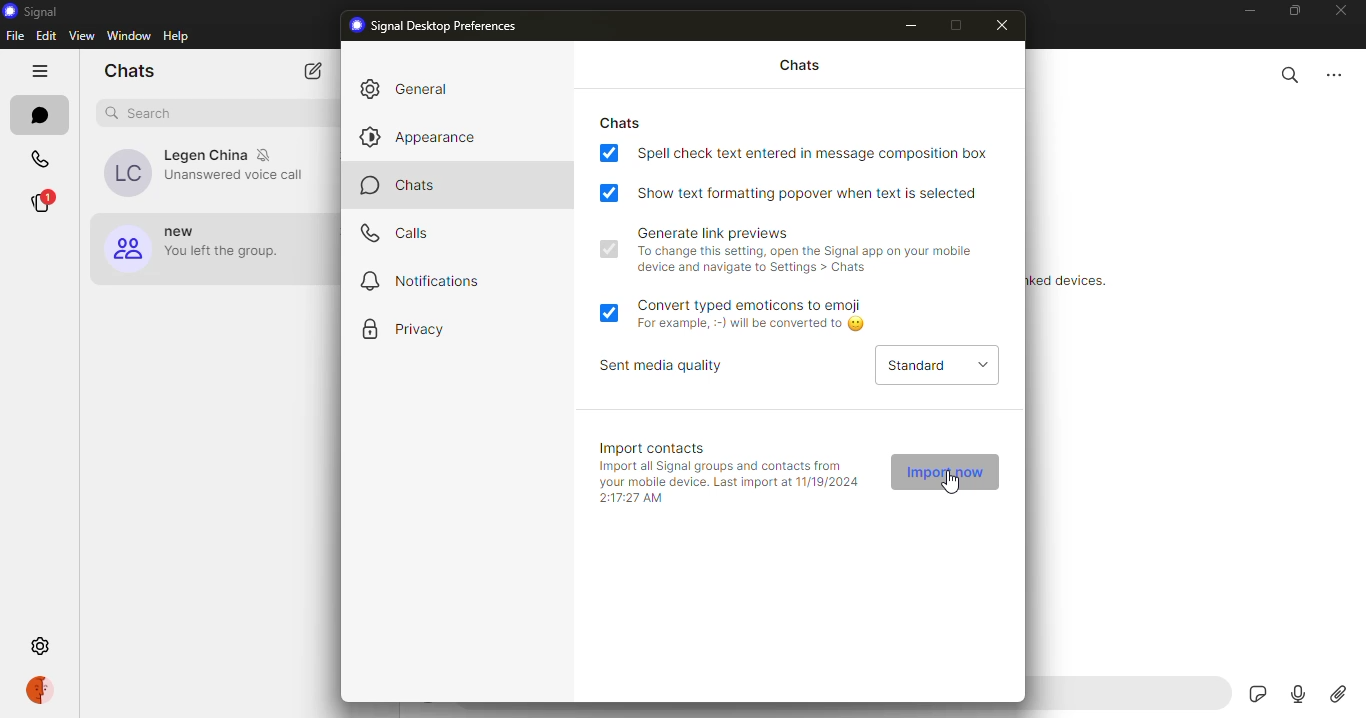  I want to click on signal, so click(31, 11).